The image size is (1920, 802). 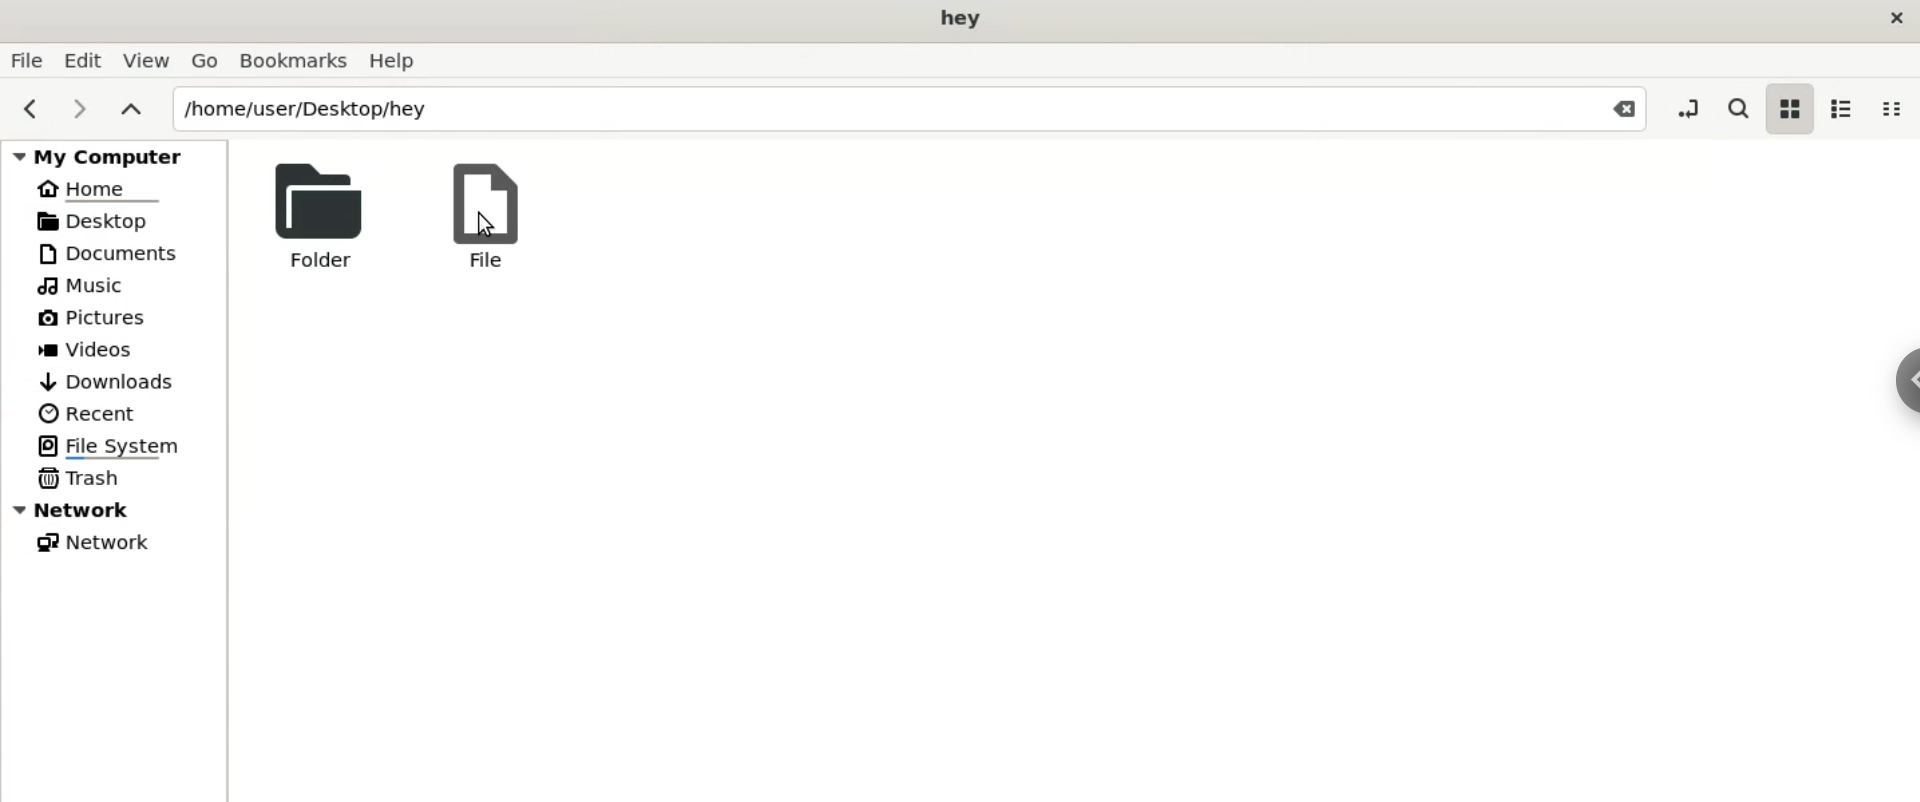 I want to click on help, so click(x=398, y=62).